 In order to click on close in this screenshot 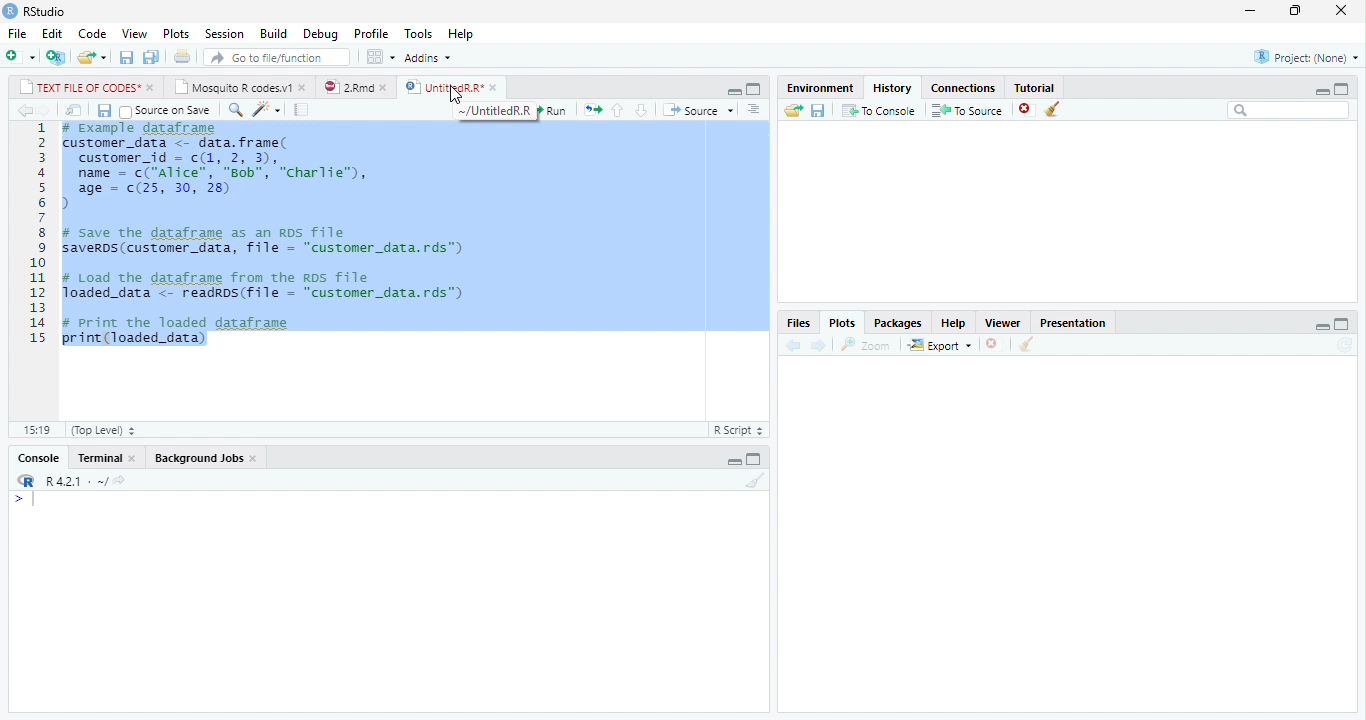, I will do `click(1341, 9)`.